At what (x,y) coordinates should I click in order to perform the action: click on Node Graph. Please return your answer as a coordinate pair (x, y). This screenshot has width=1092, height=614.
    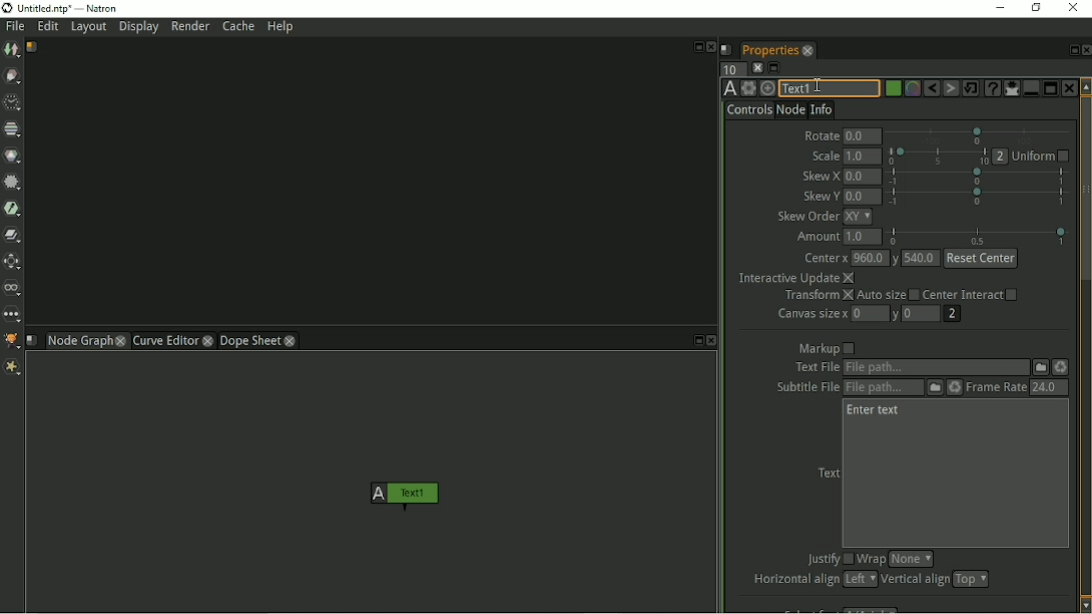
    Looking at the image, I should click on (78, 342).